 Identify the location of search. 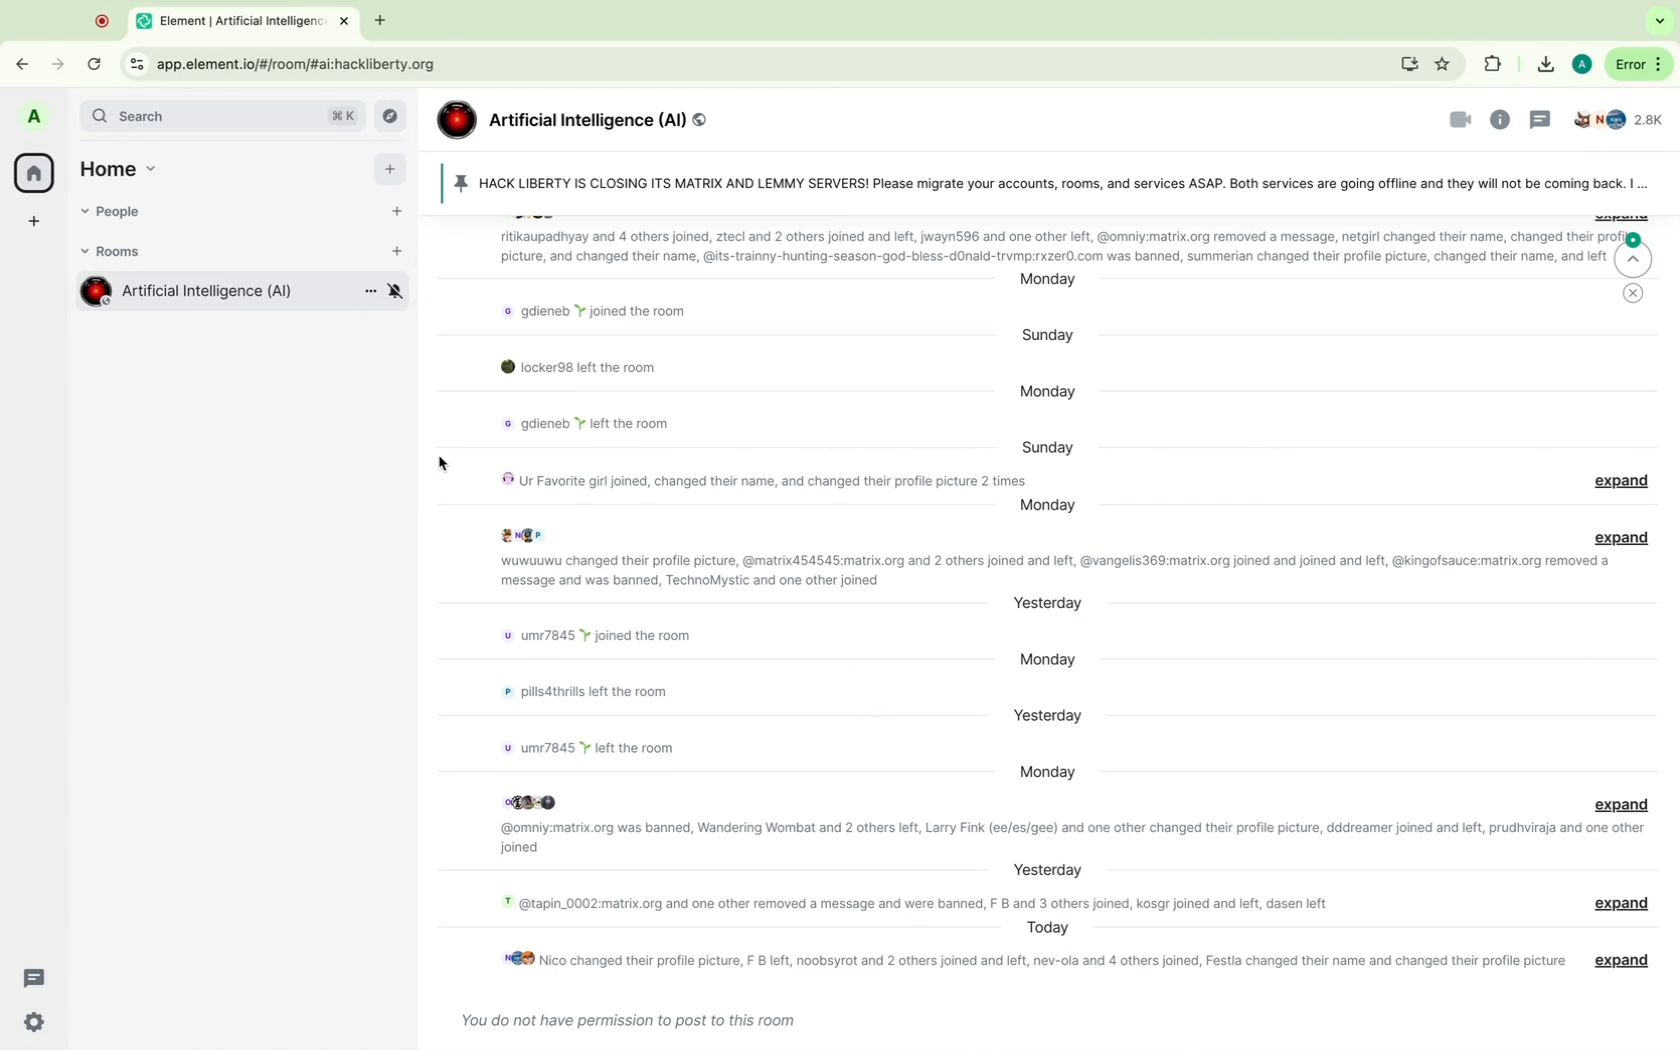
(224, 118).